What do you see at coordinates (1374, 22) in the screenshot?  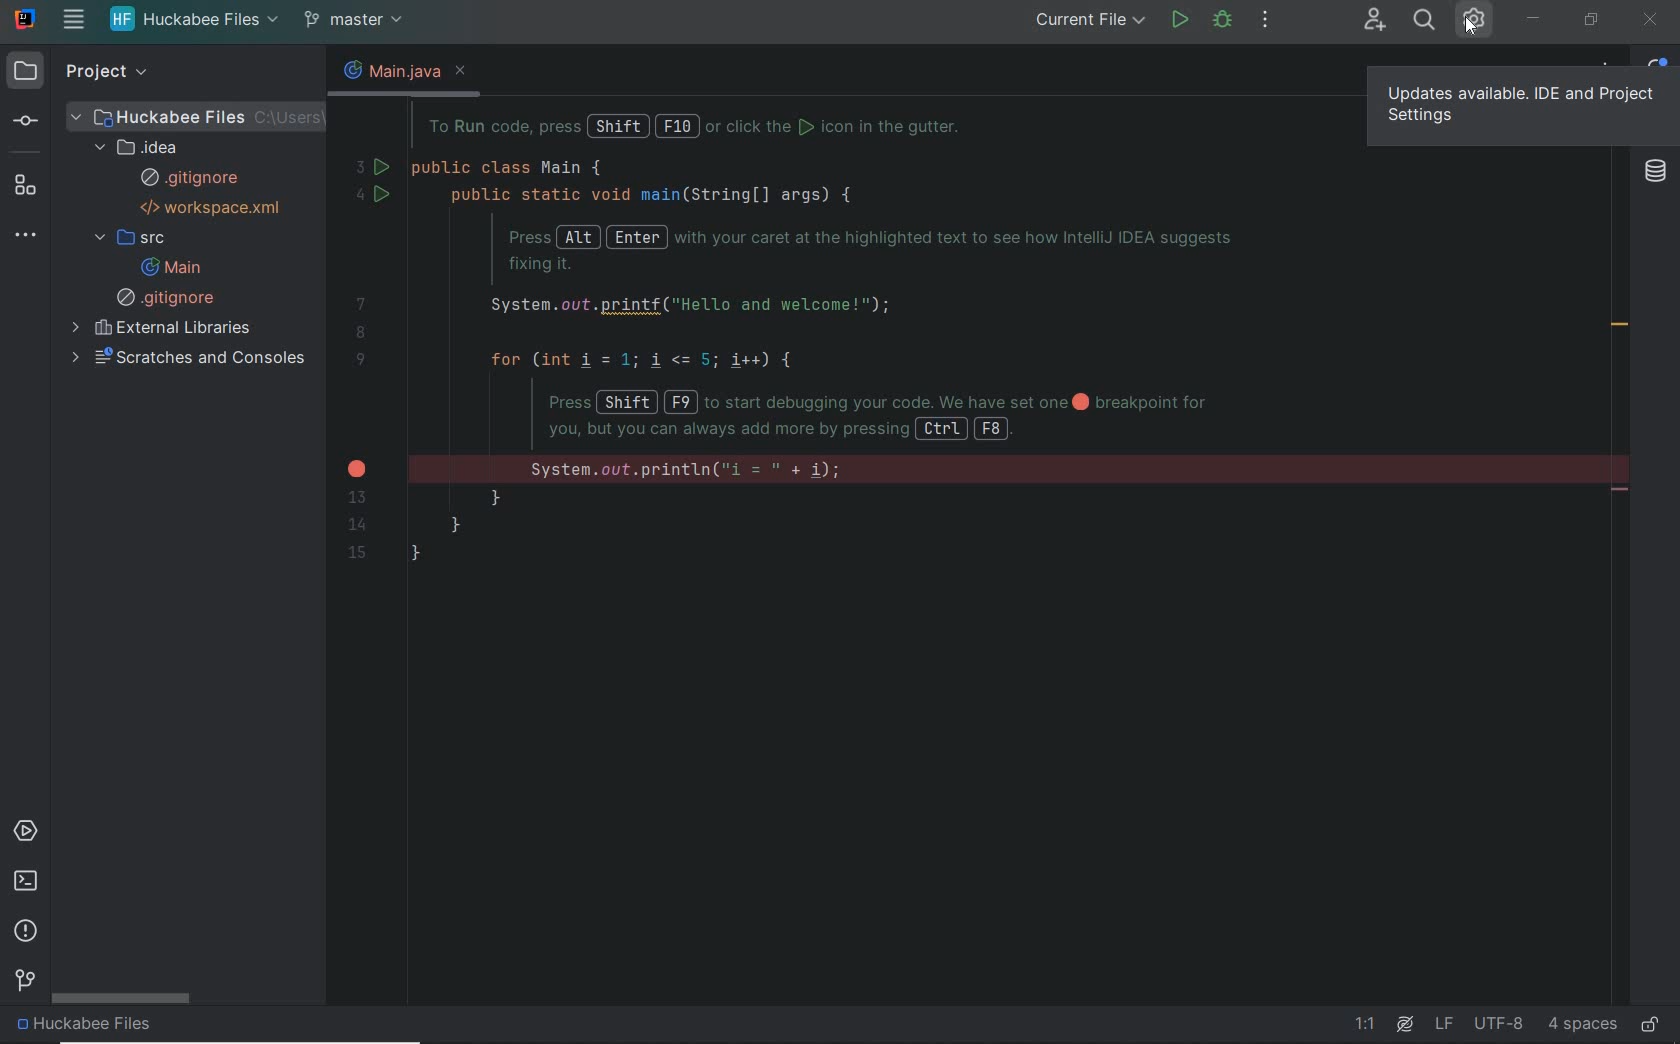 I see `code with me` at bounding box center [1374, 22].